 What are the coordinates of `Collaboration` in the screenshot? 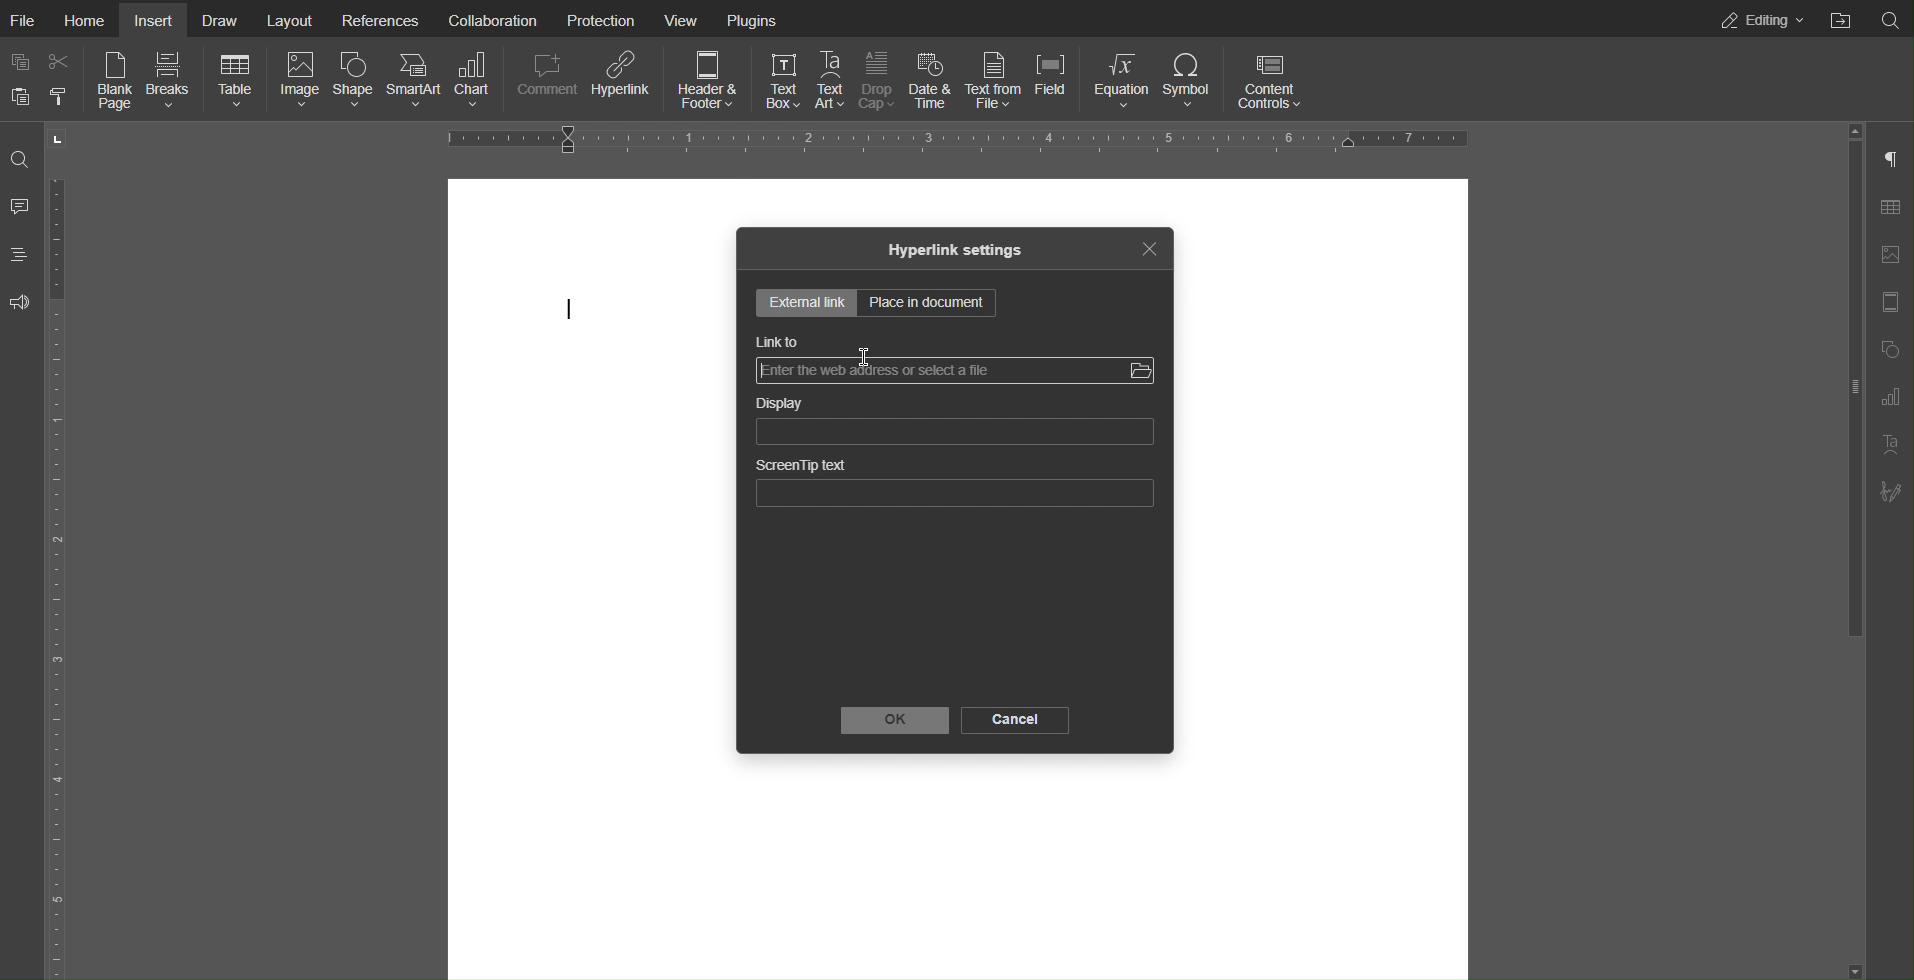 It's located at (491, 18).